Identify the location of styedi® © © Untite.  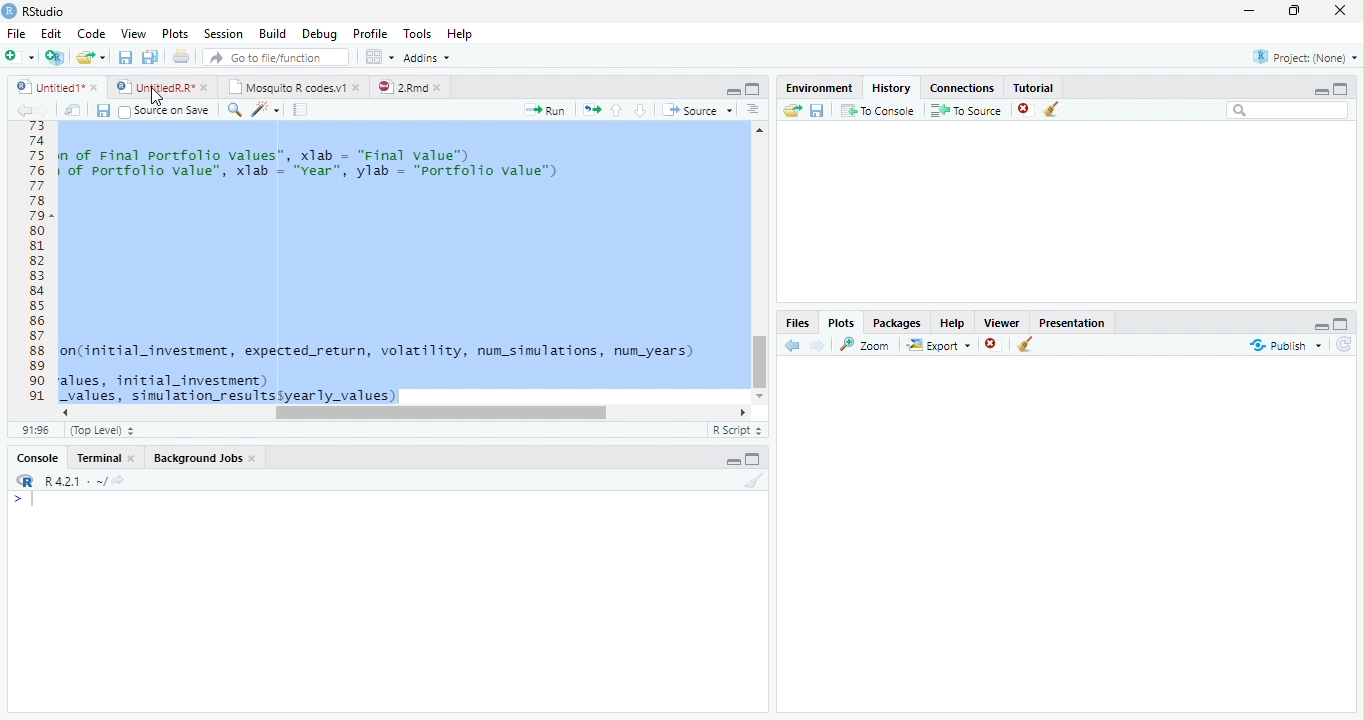
(162, 87).